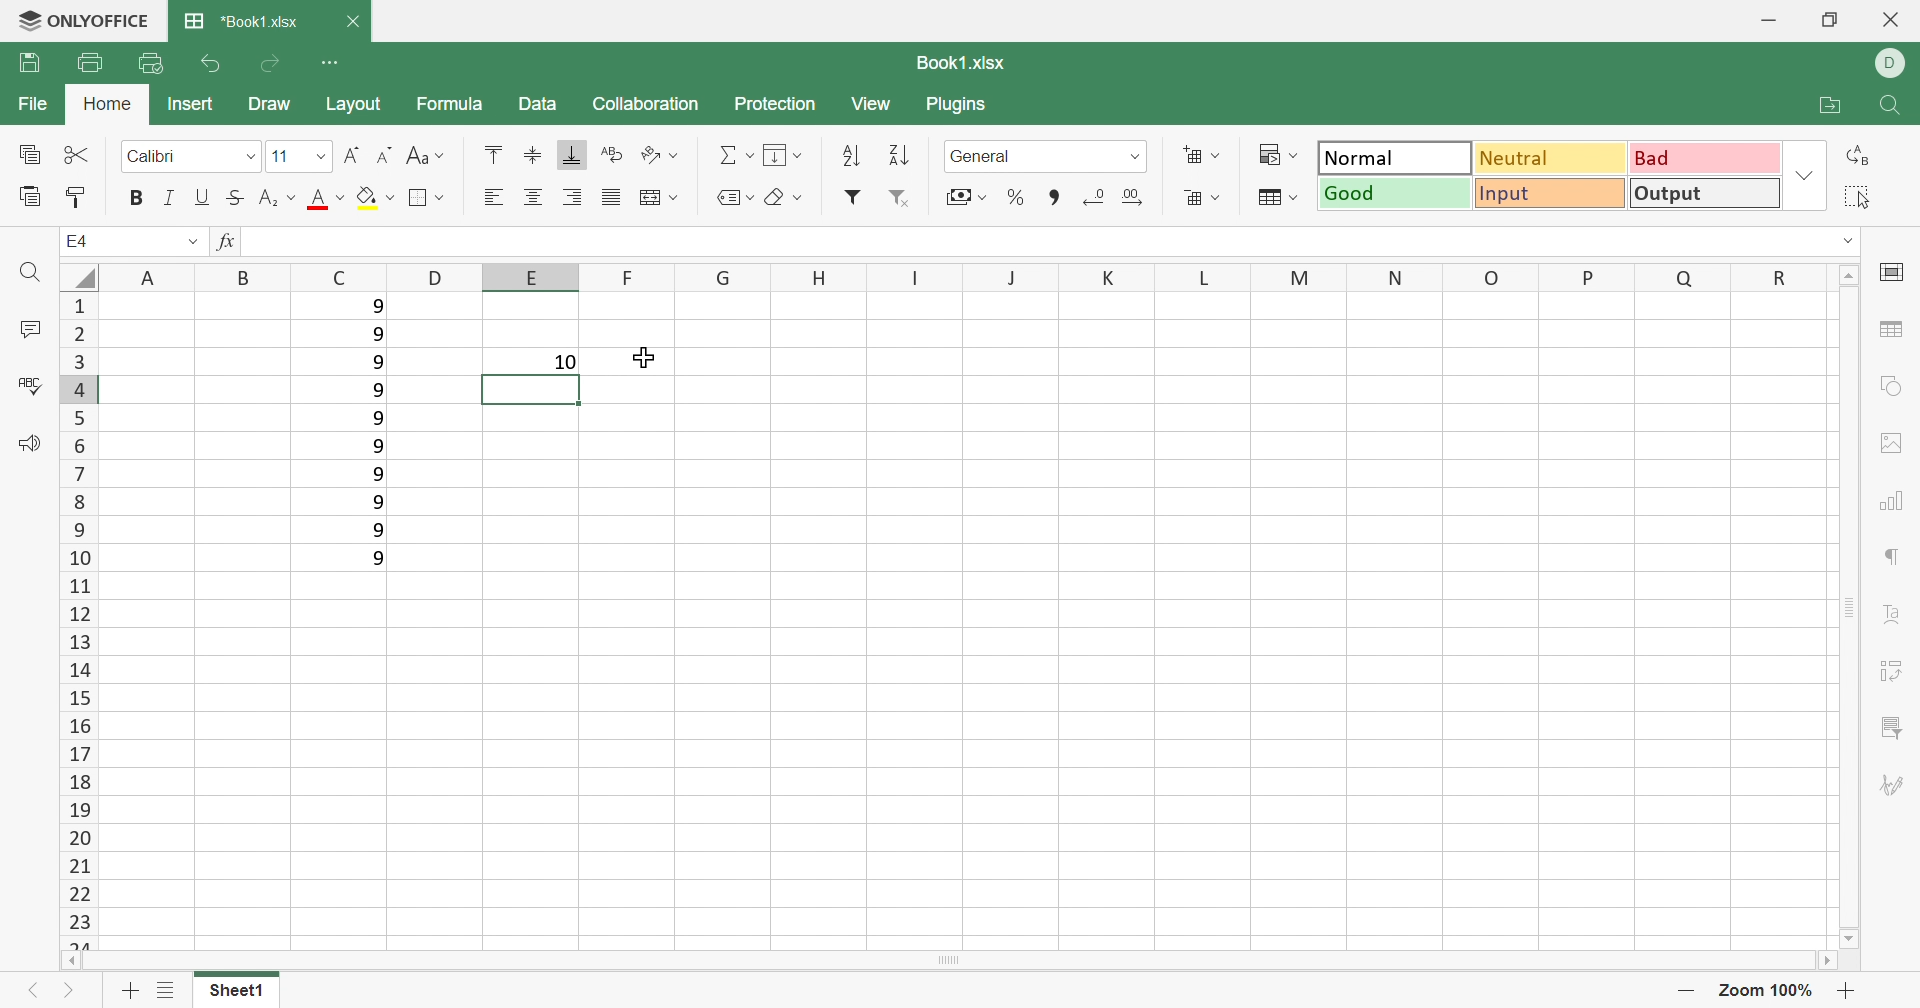 The image size is (1920, 1008). Describe the element at coordinates (27, 275) in the screenshot. I see `Find` at that location.